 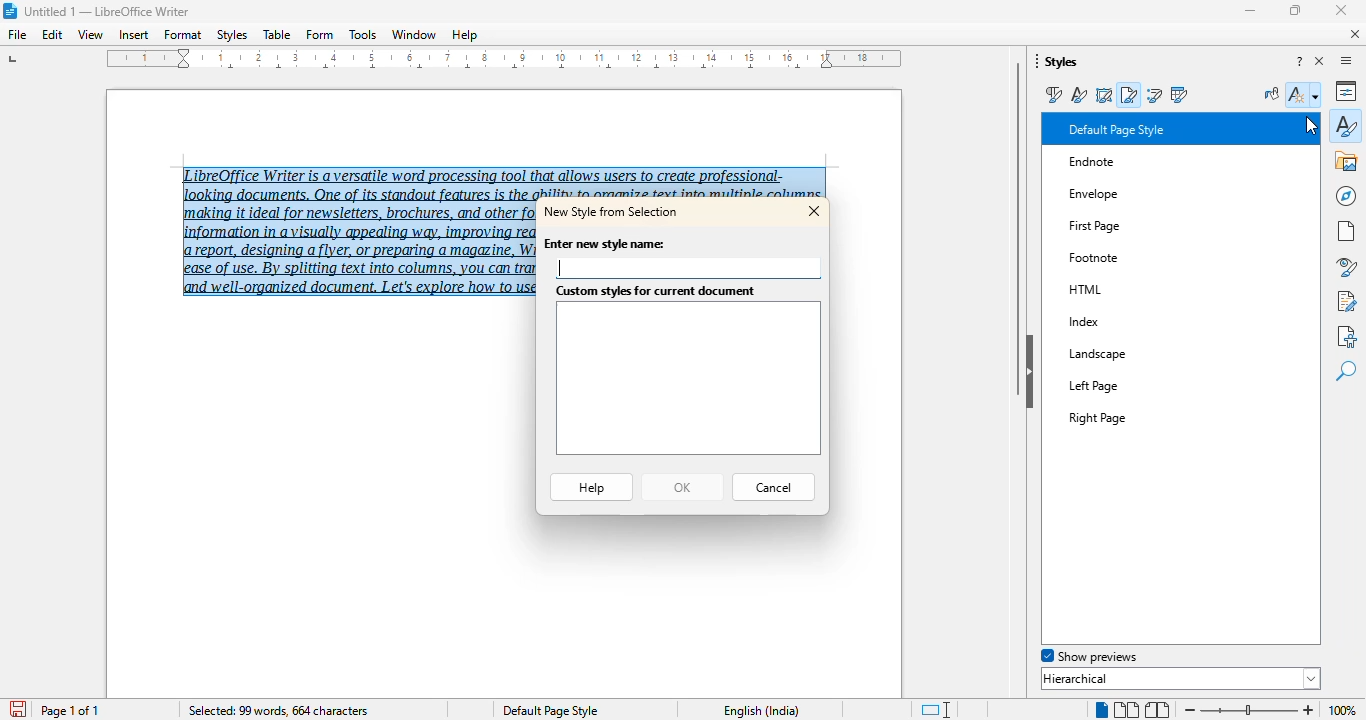 What do you see at coordinates (1346, 372) in the screenshot?
I see `find` at bounding box center [1346, 372].